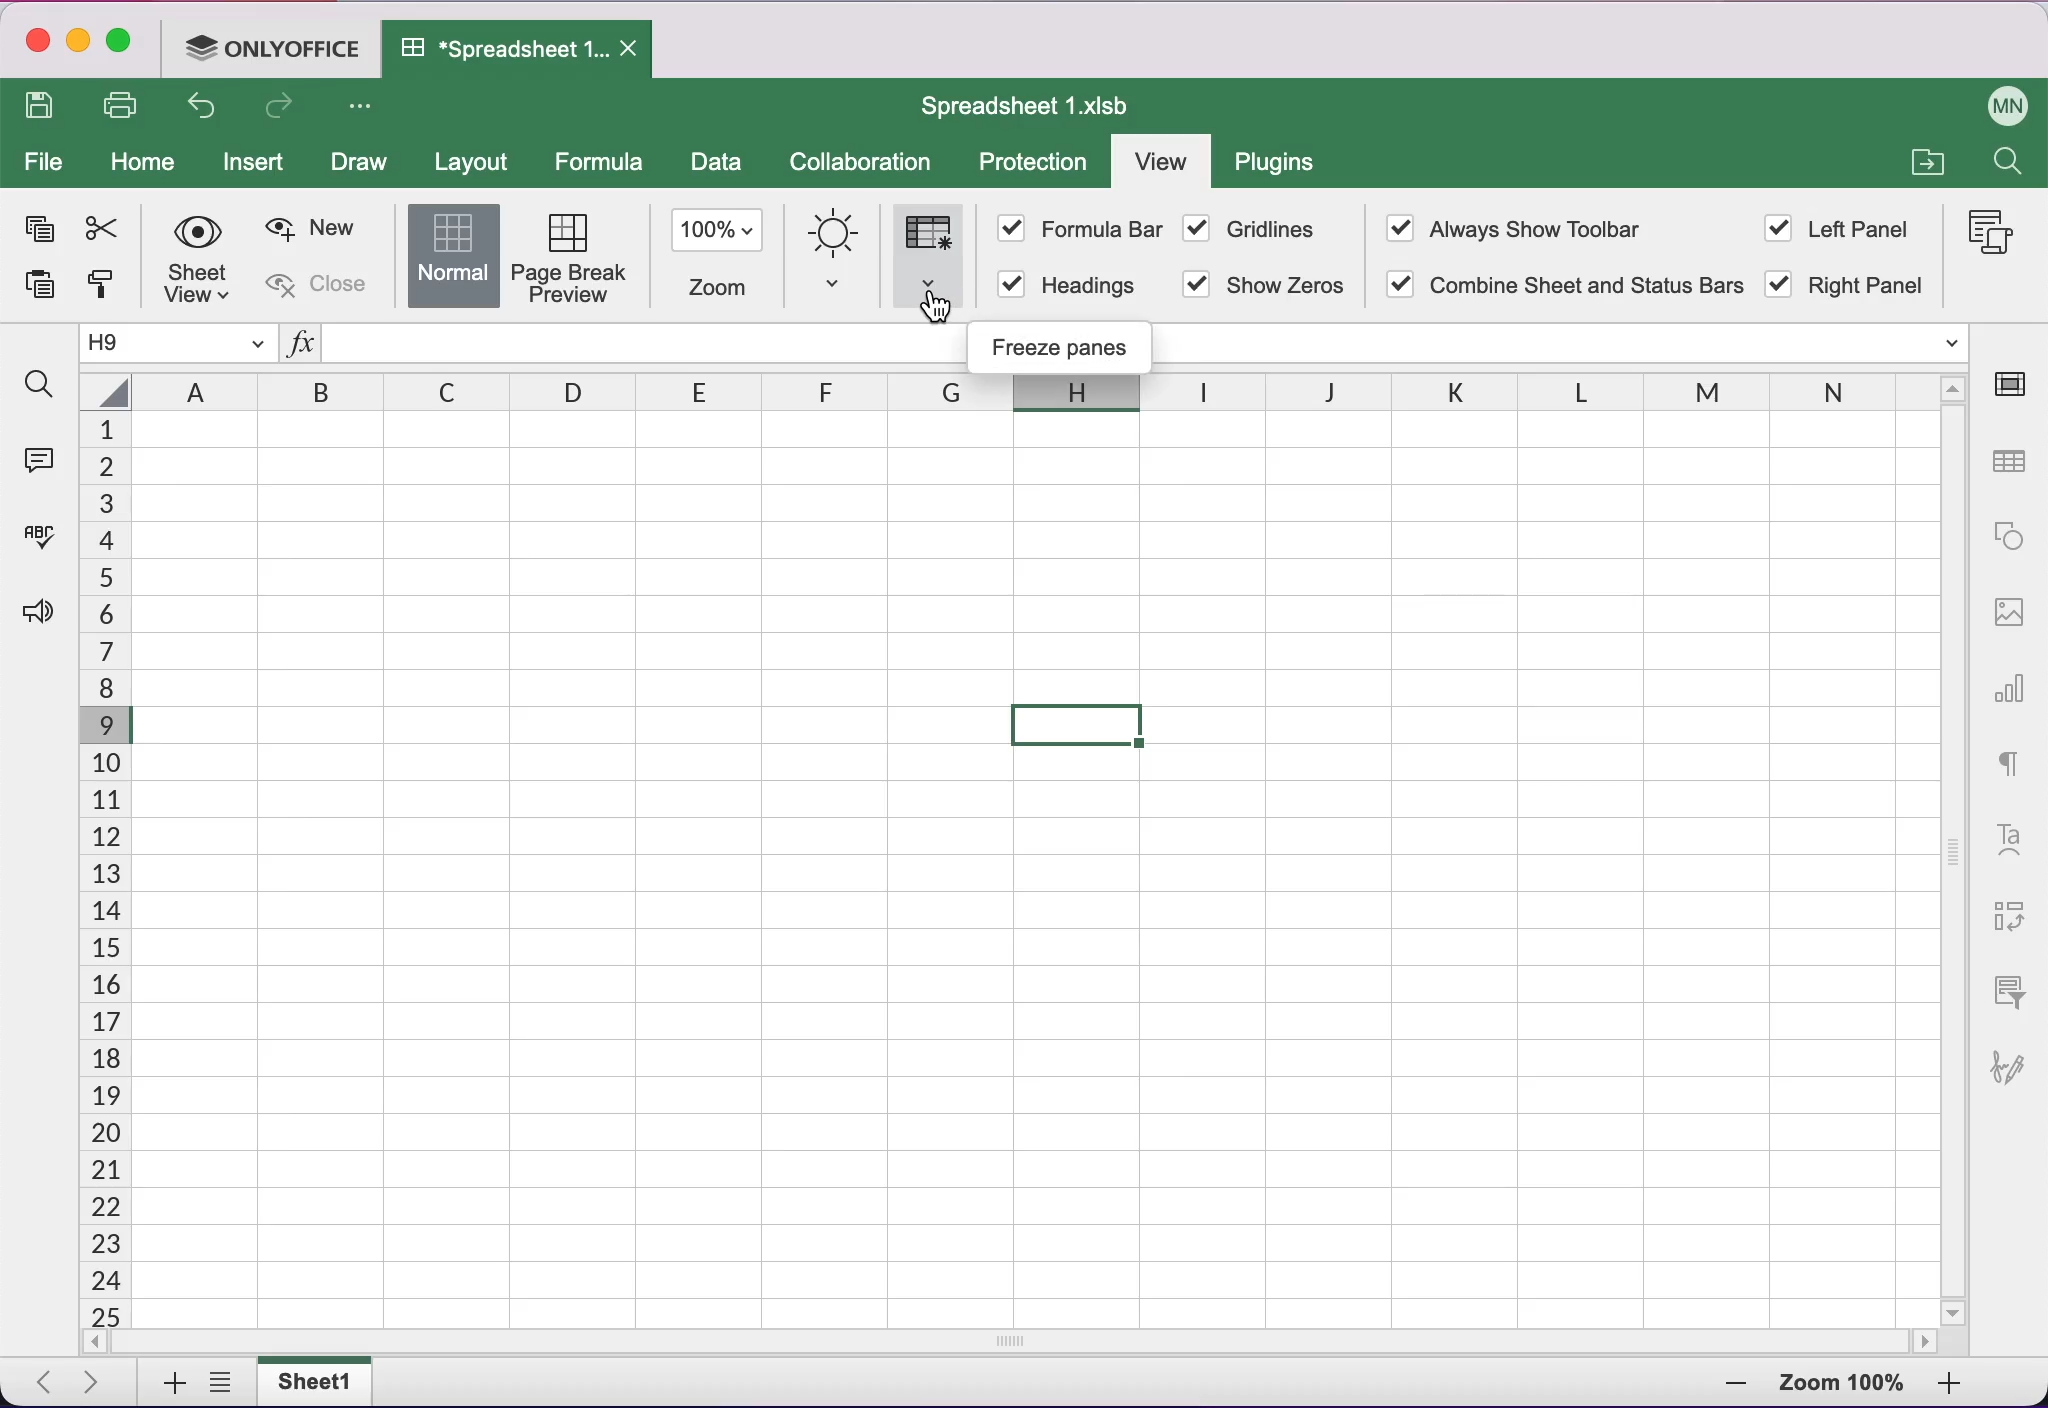  Describe the element at coordinates (44, 284) in the screenshot. I see `paste` at that location.